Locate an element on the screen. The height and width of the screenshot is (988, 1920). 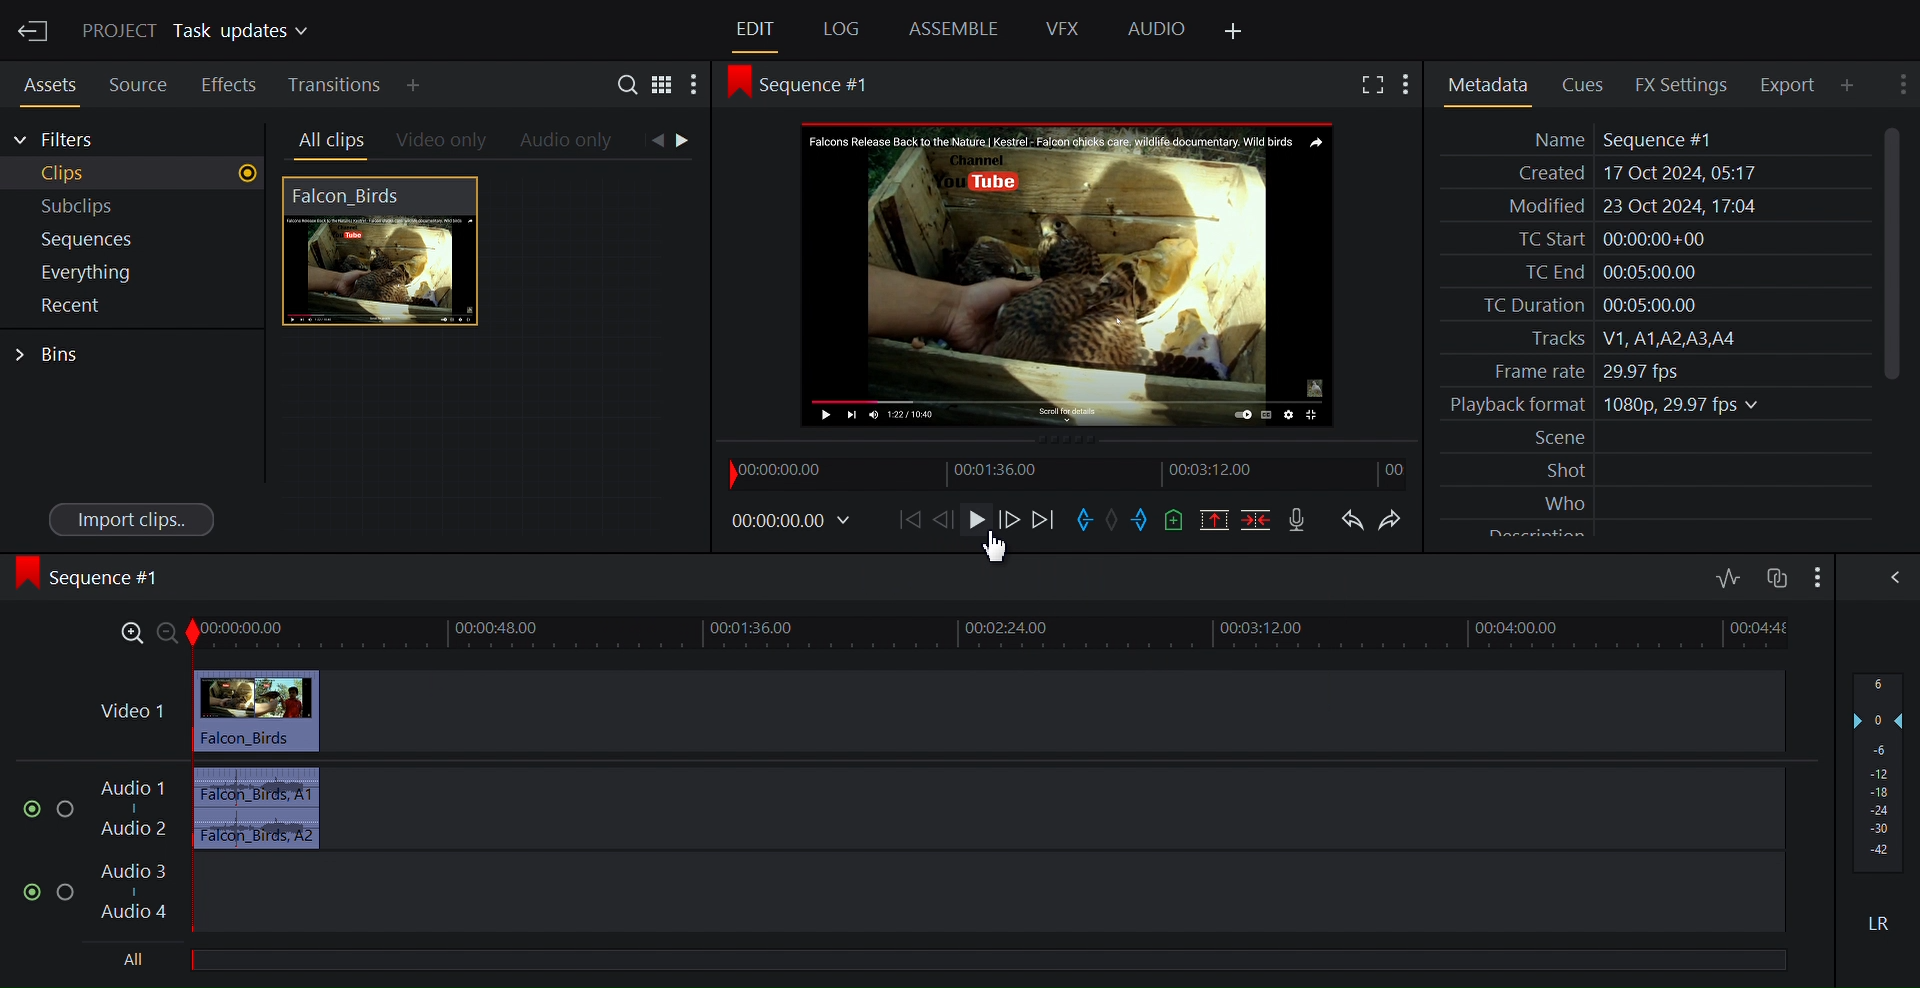
Move forward is located at coordinates (1045, 521).